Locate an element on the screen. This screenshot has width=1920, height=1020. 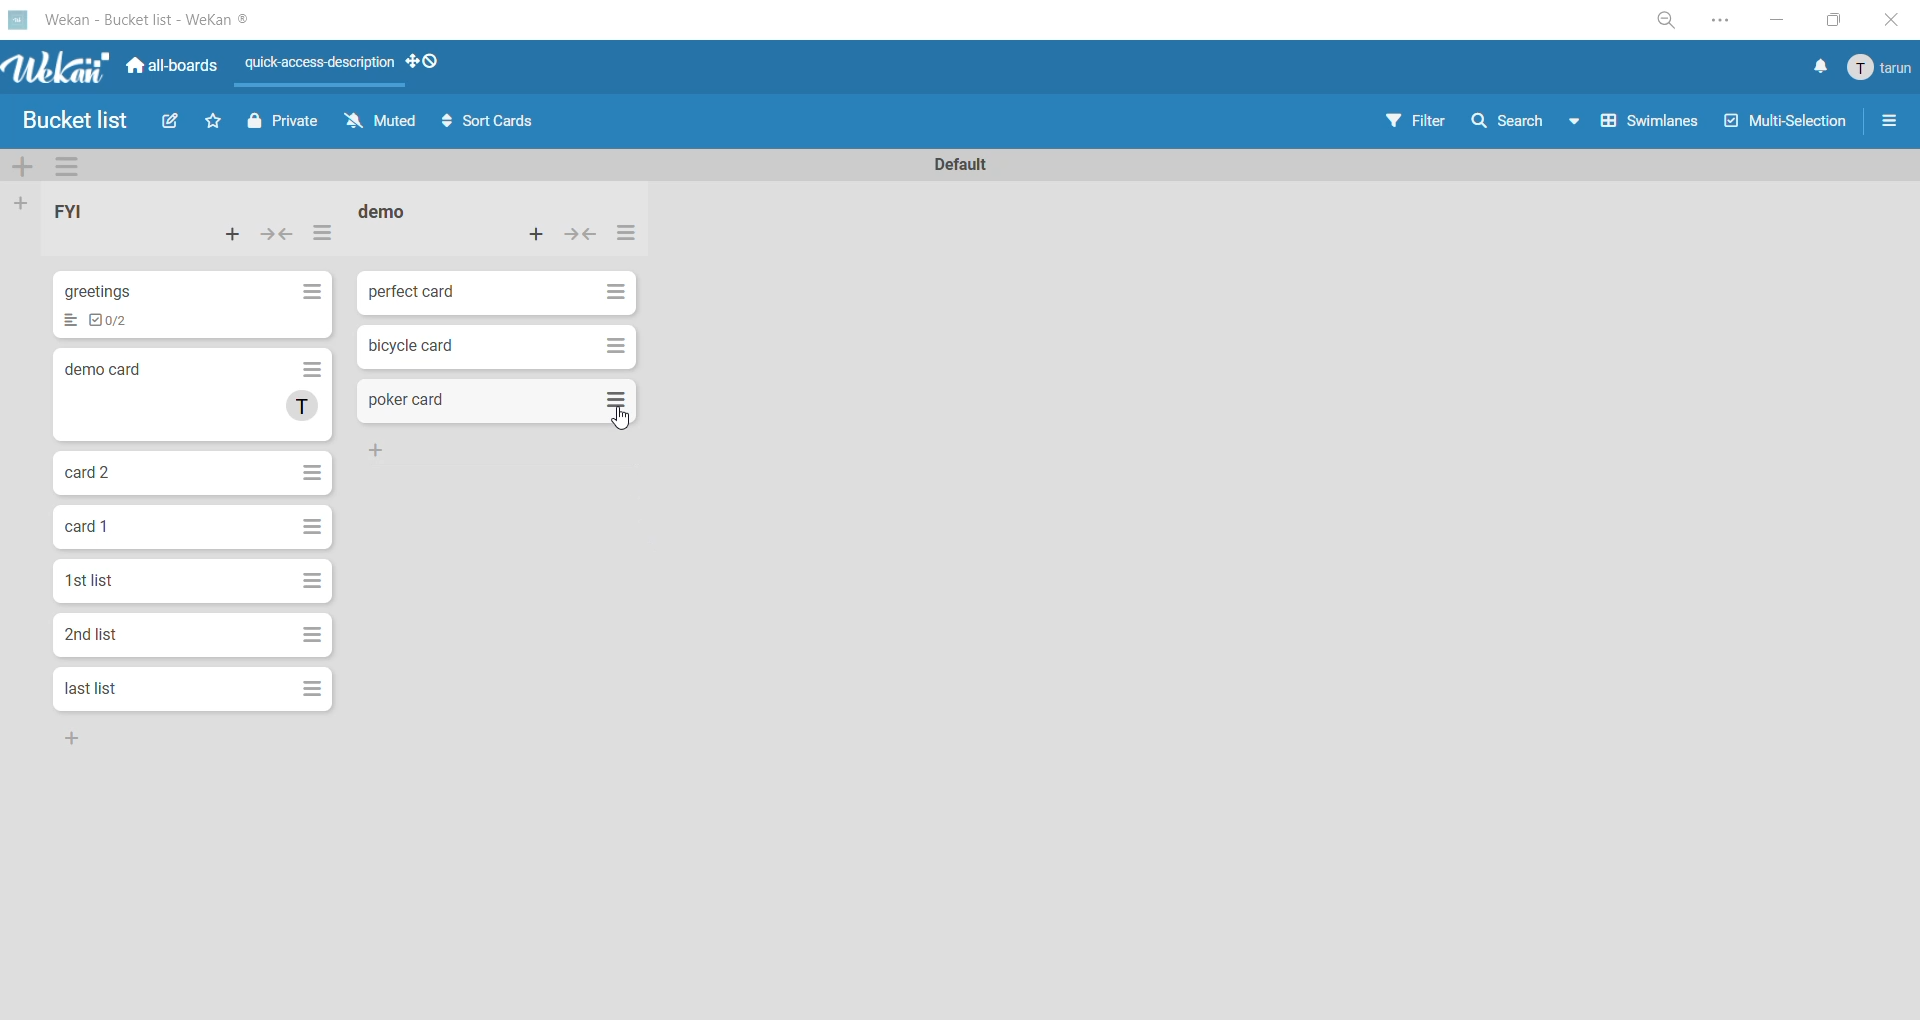
Add is located at coordinates (73, 740).